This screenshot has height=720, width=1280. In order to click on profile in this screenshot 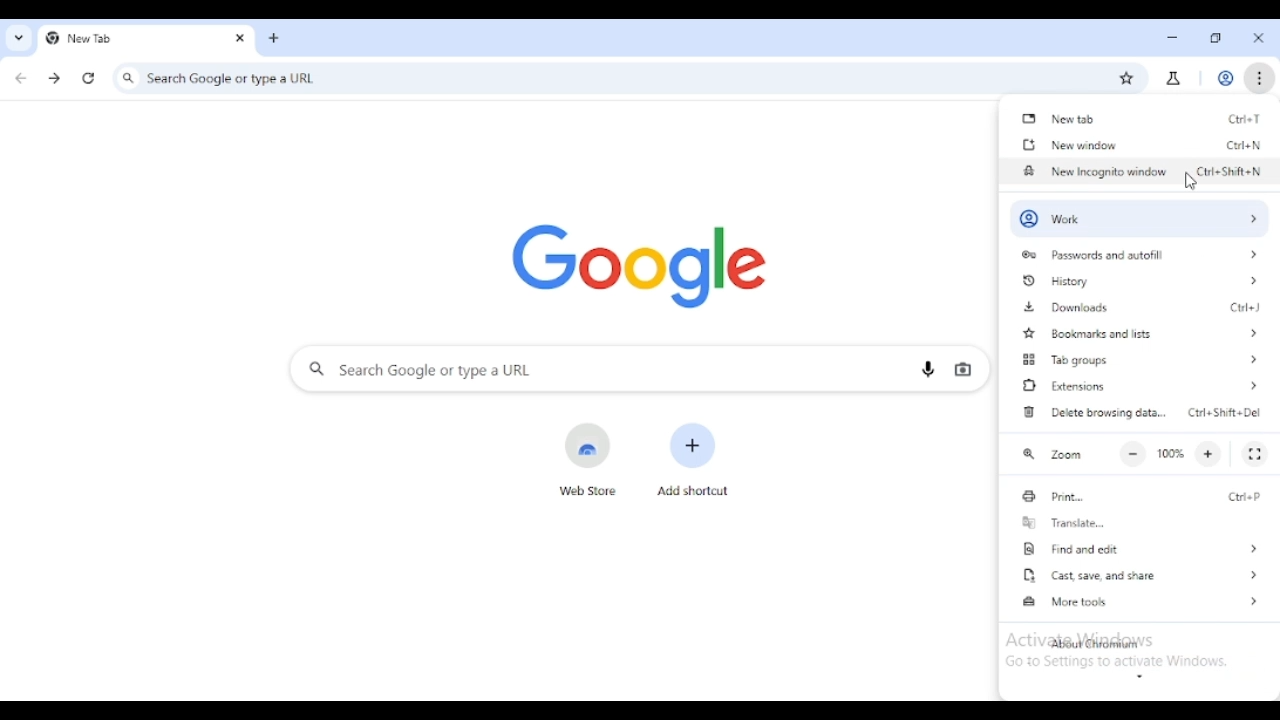, I will do `click(1225, 78)`.